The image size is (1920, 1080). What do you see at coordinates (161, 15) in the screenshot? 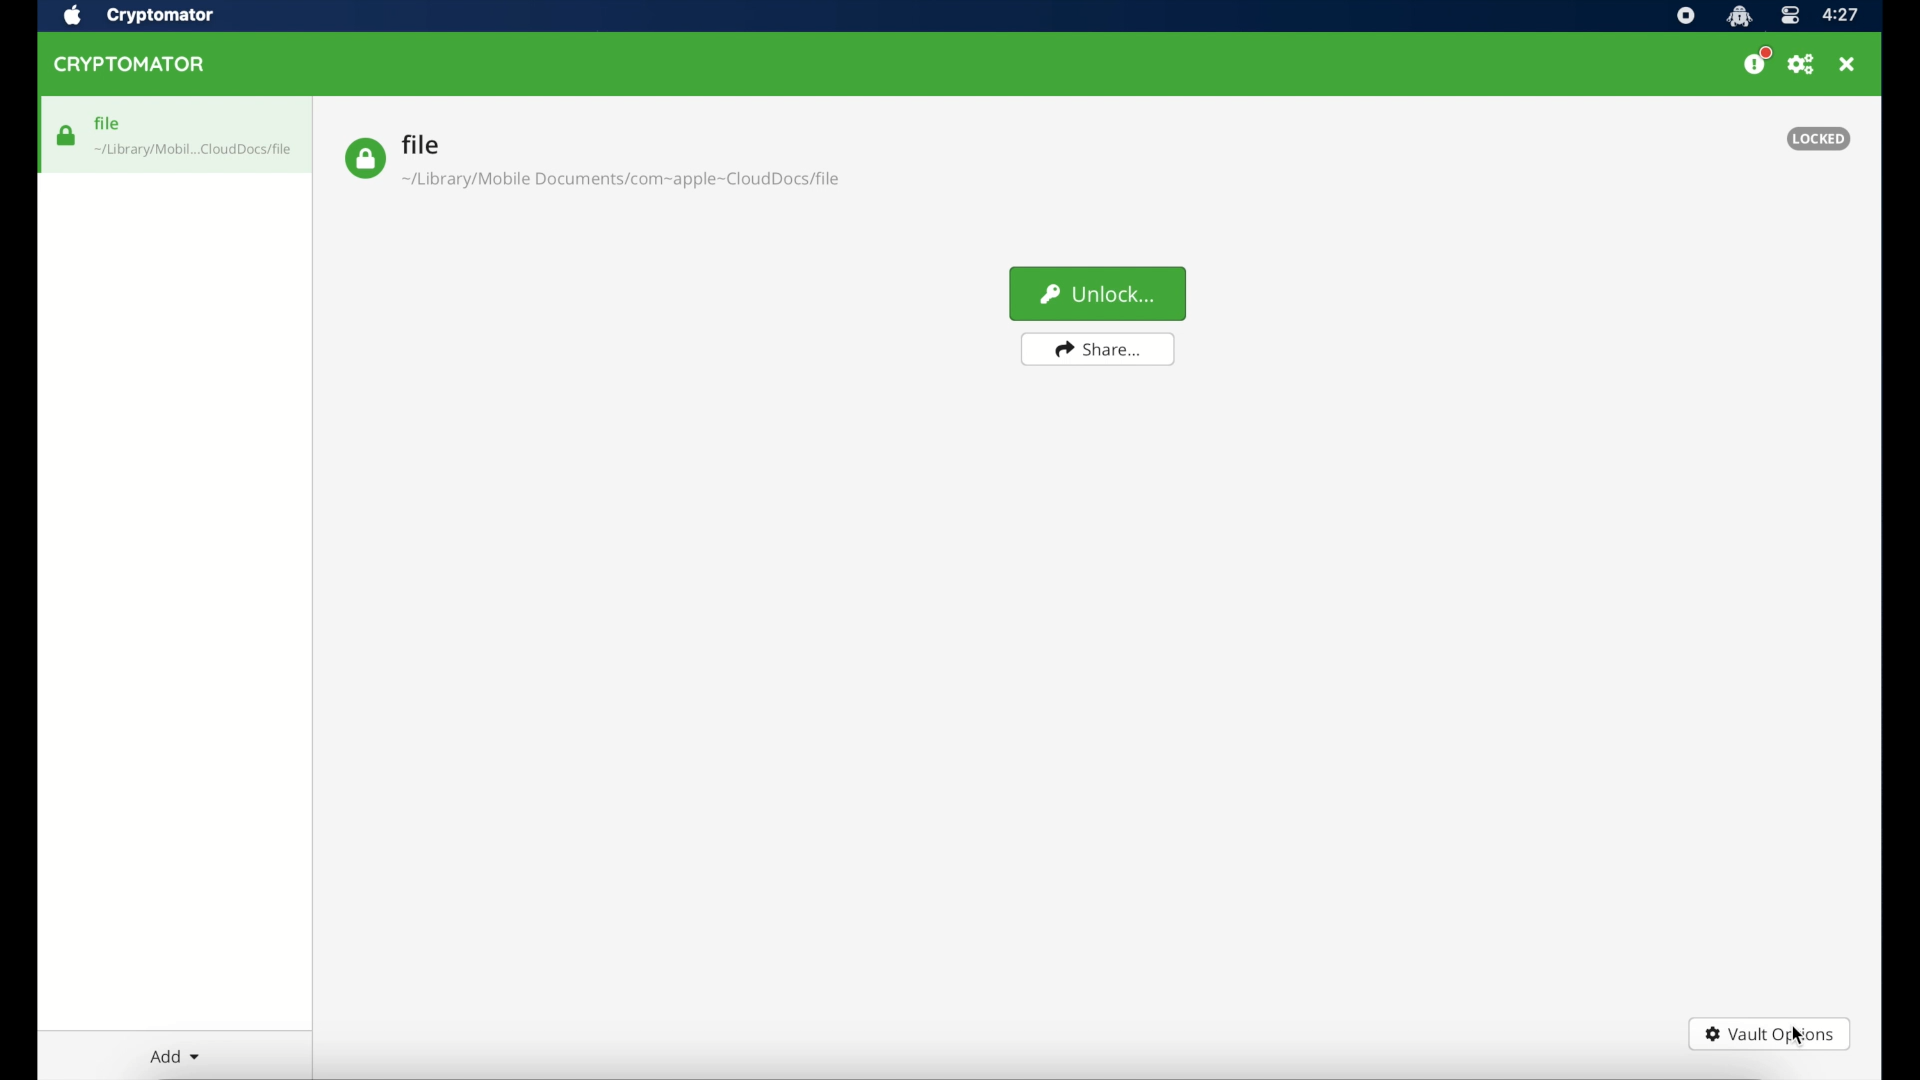
I see `cryptomator` at bounding box center [161, 15].